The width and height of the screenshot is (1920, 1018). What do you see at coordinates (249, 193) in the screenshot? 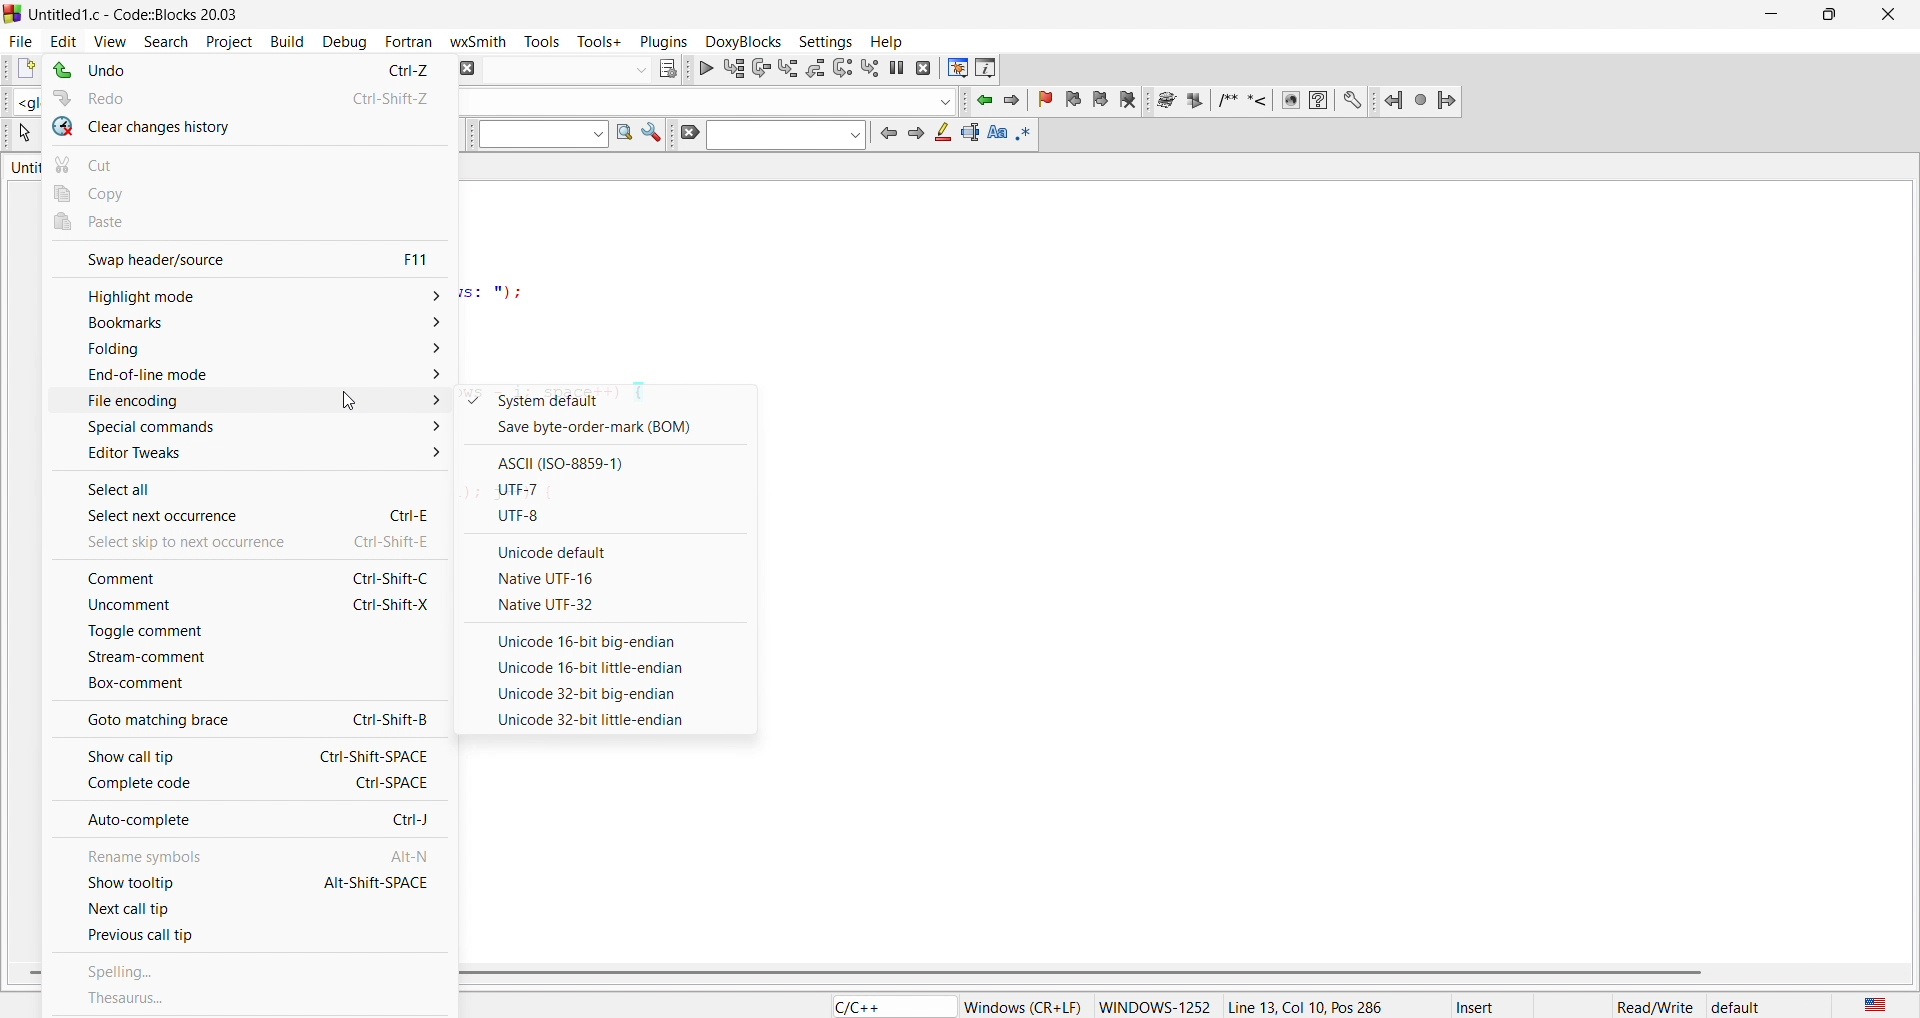
I see `copy` at bounding box center [249, 193].